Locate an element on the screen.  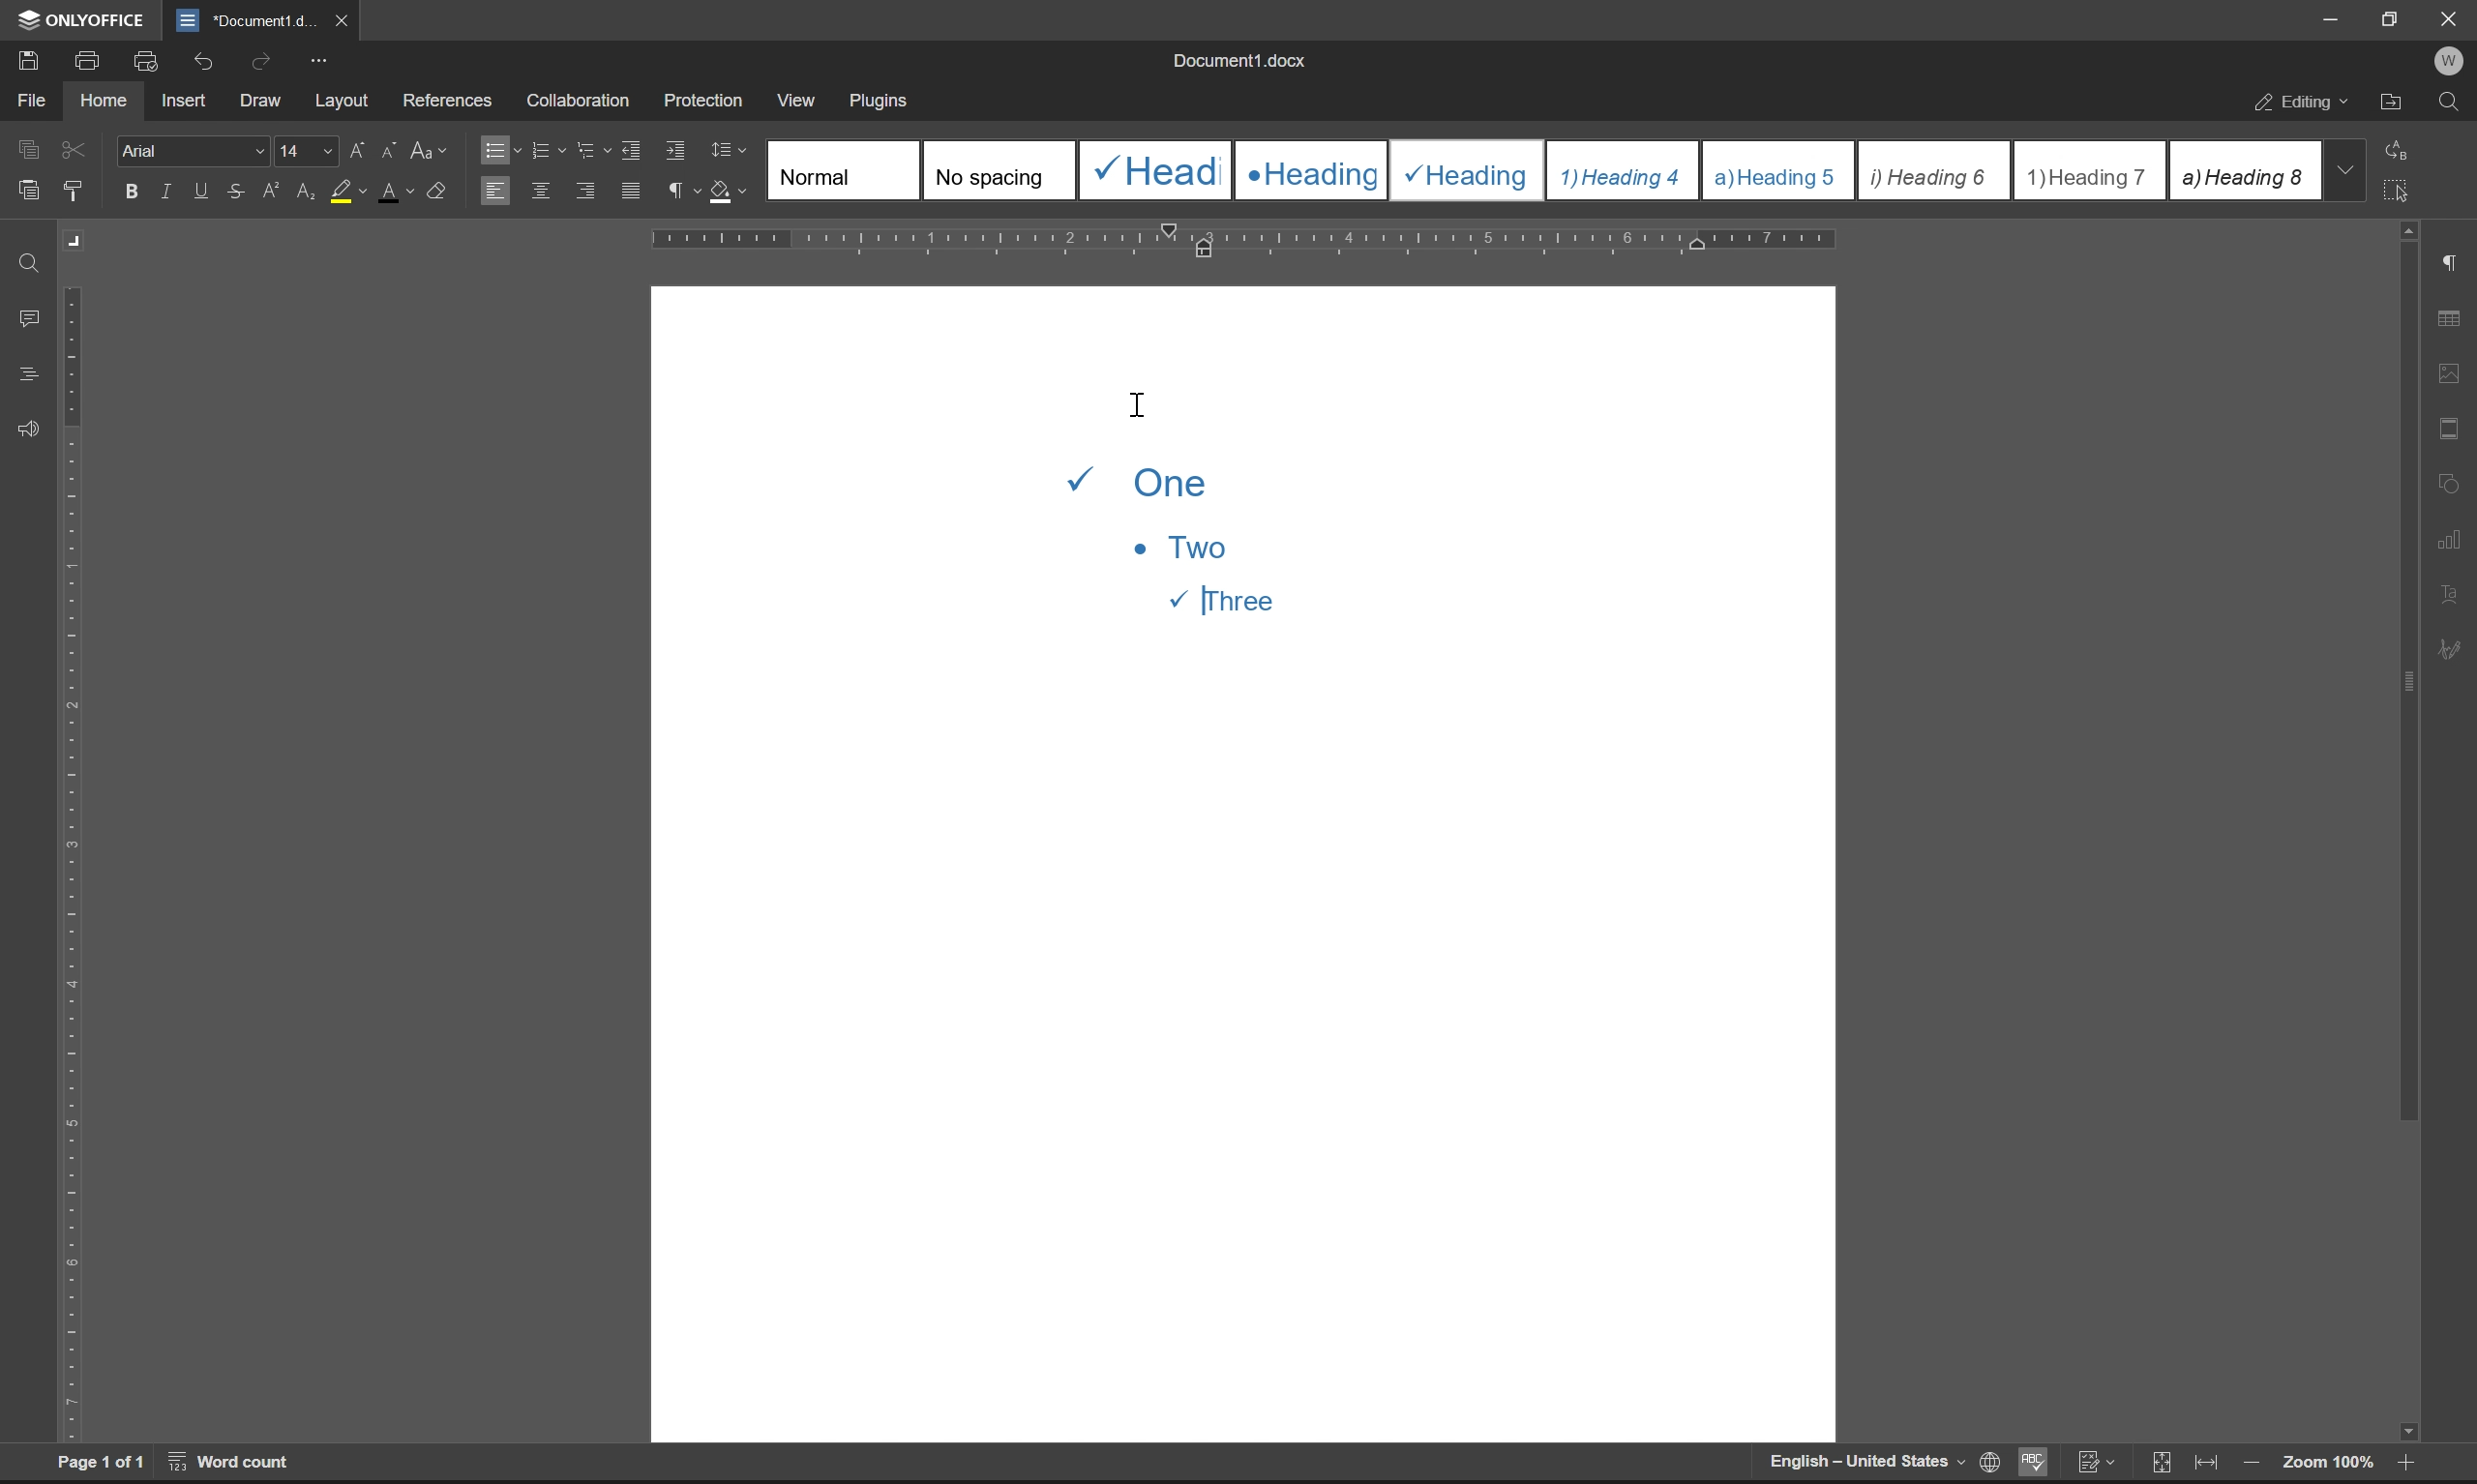
shading is located at coordinates (725, 188).